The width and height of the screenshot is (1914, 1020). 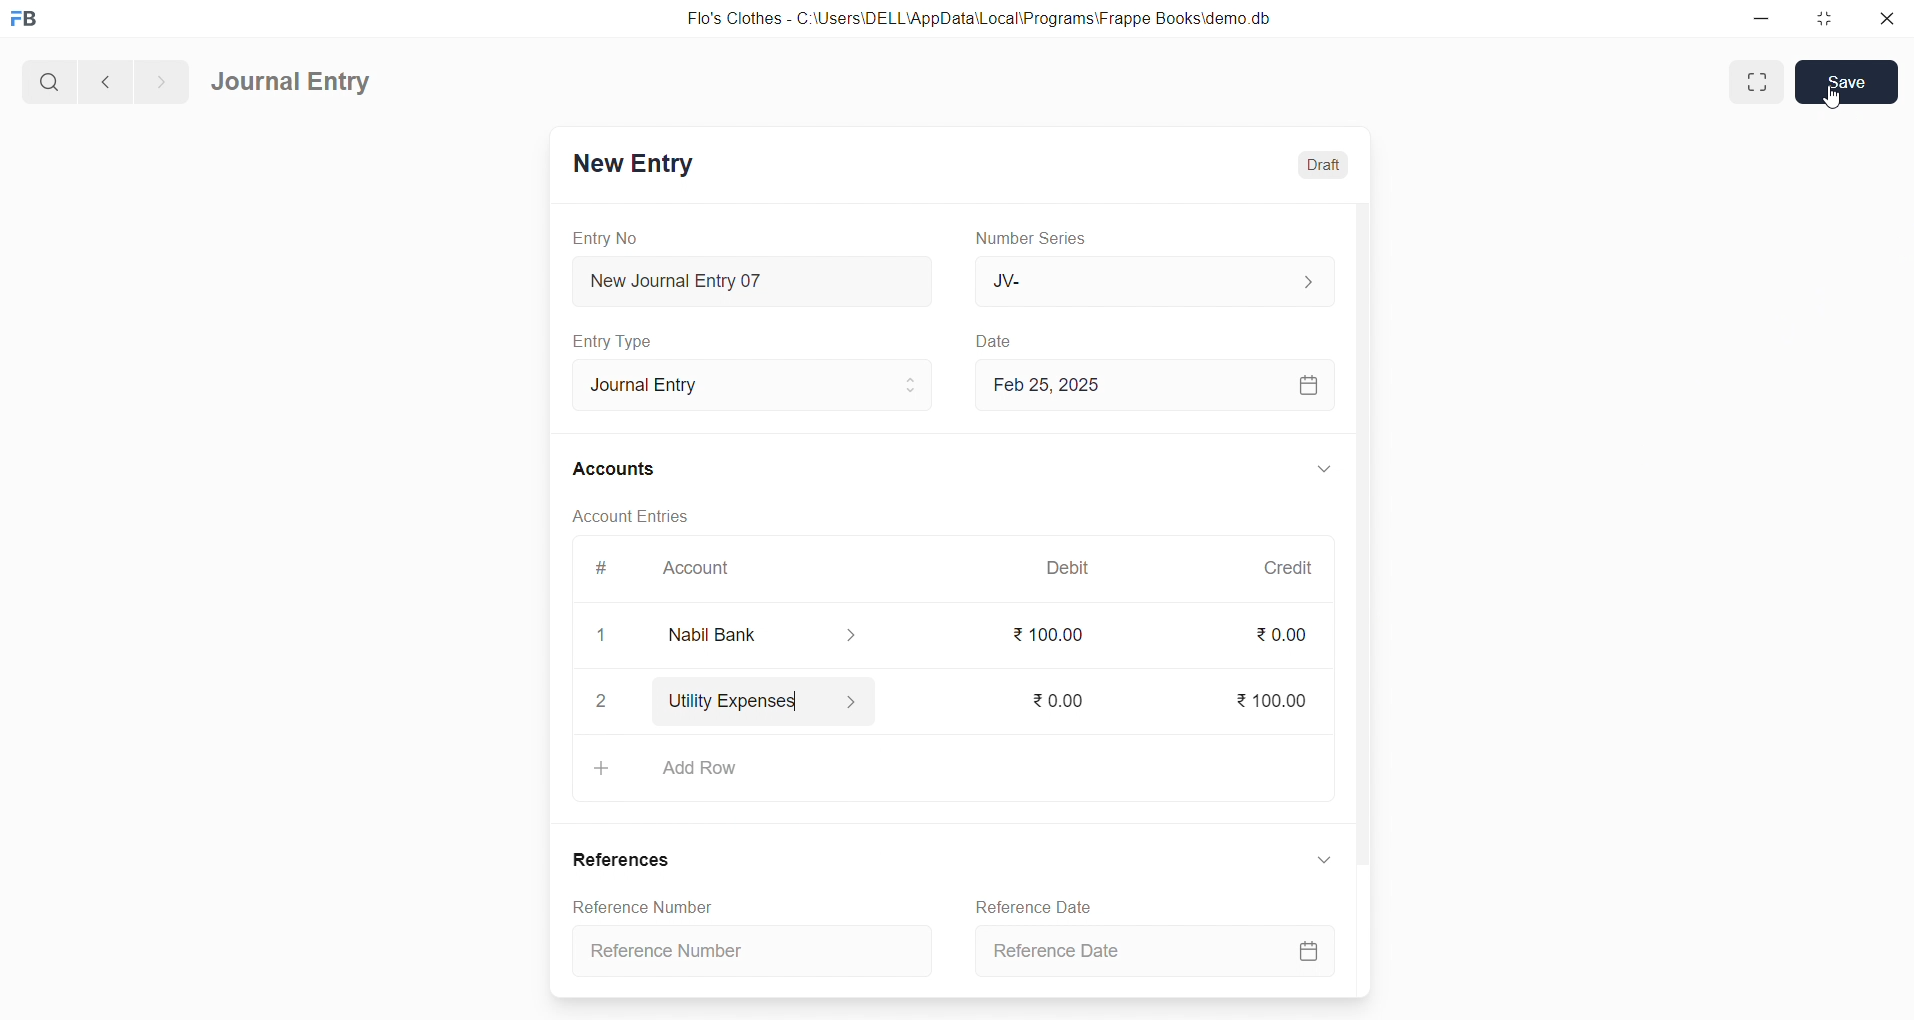 I want to click on expand/collapse, so click(x=1315, y=470).